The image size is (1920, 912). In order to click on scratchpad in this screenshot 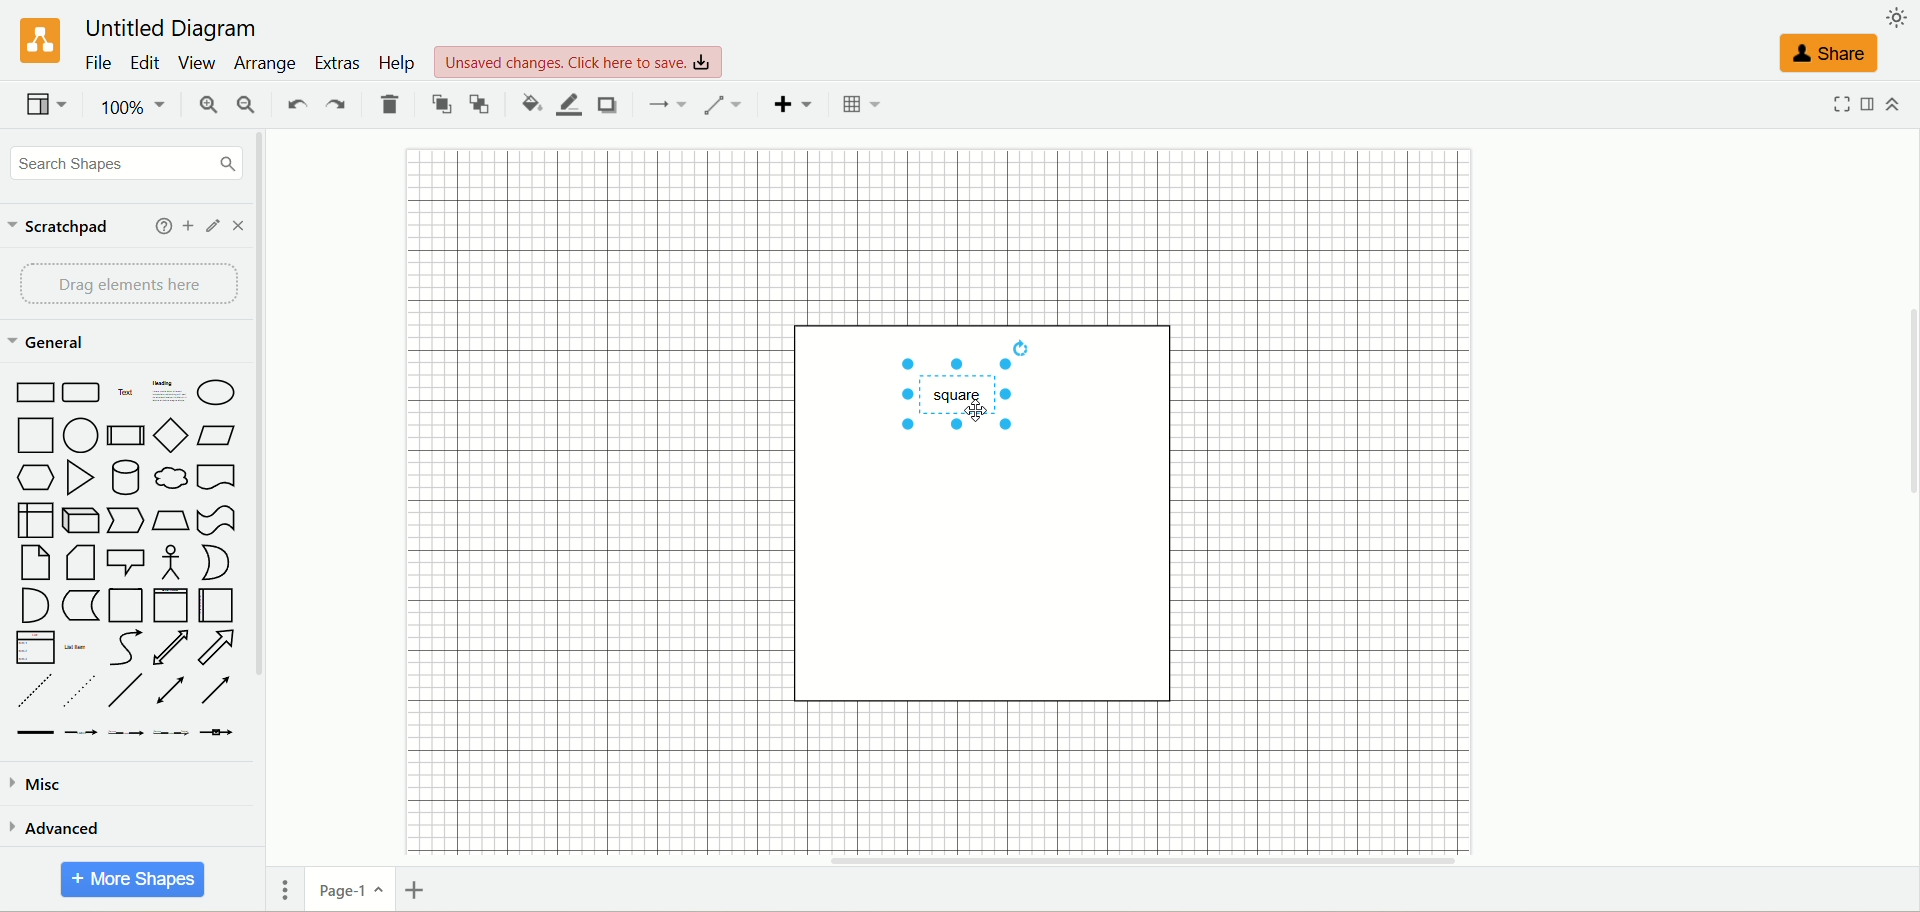, I will do `click(68, 231)`.